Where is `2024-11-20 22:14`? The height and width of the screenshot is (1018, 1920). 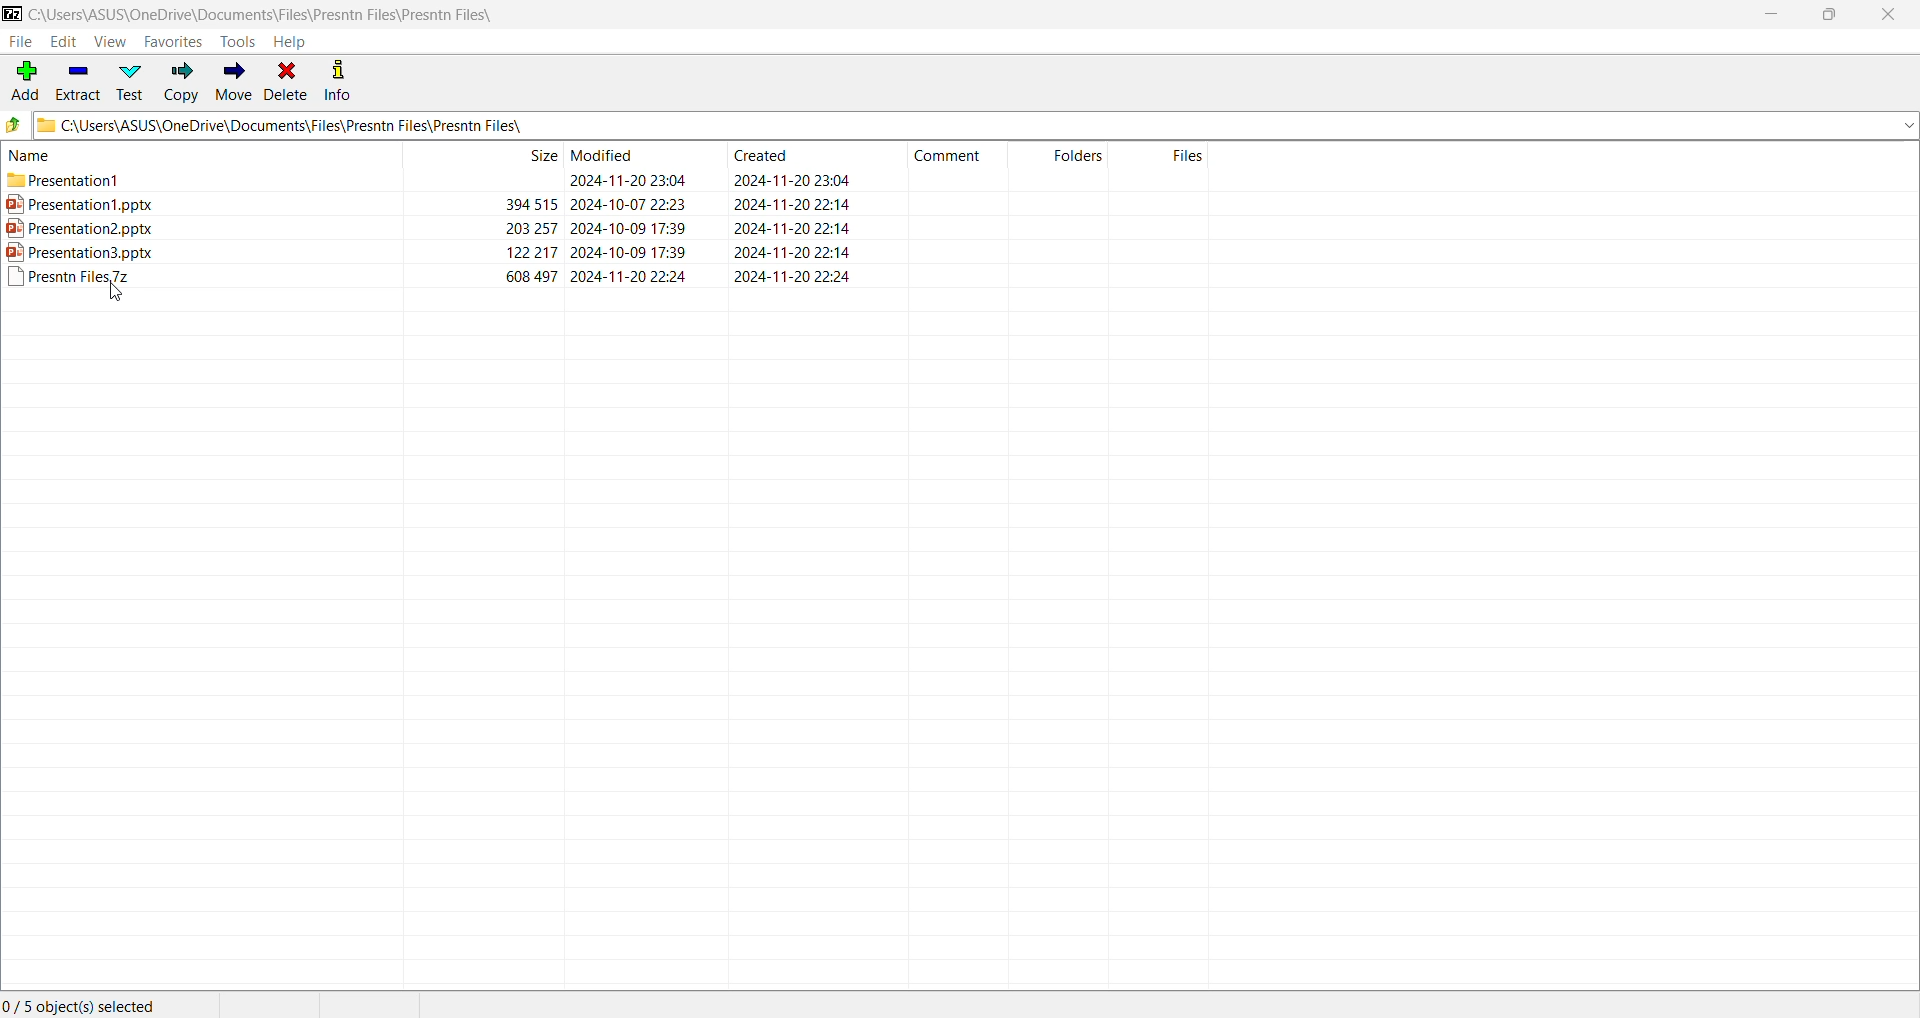 2024-11-20 22:14 is located at coordinates (788, 254).